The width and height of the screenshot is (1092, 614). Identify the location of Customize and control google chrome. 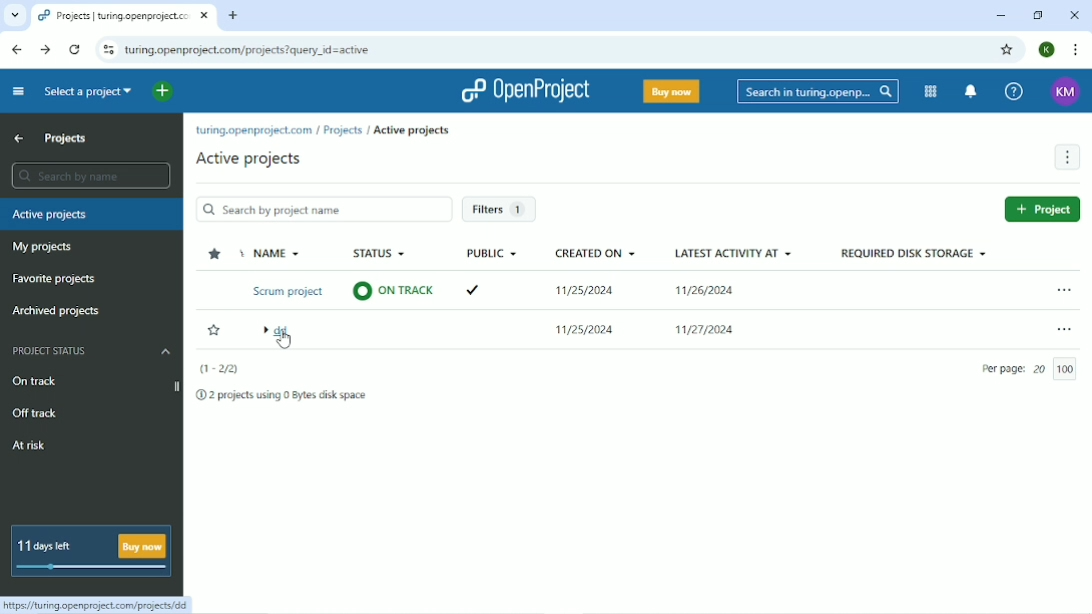
(1074, 49).